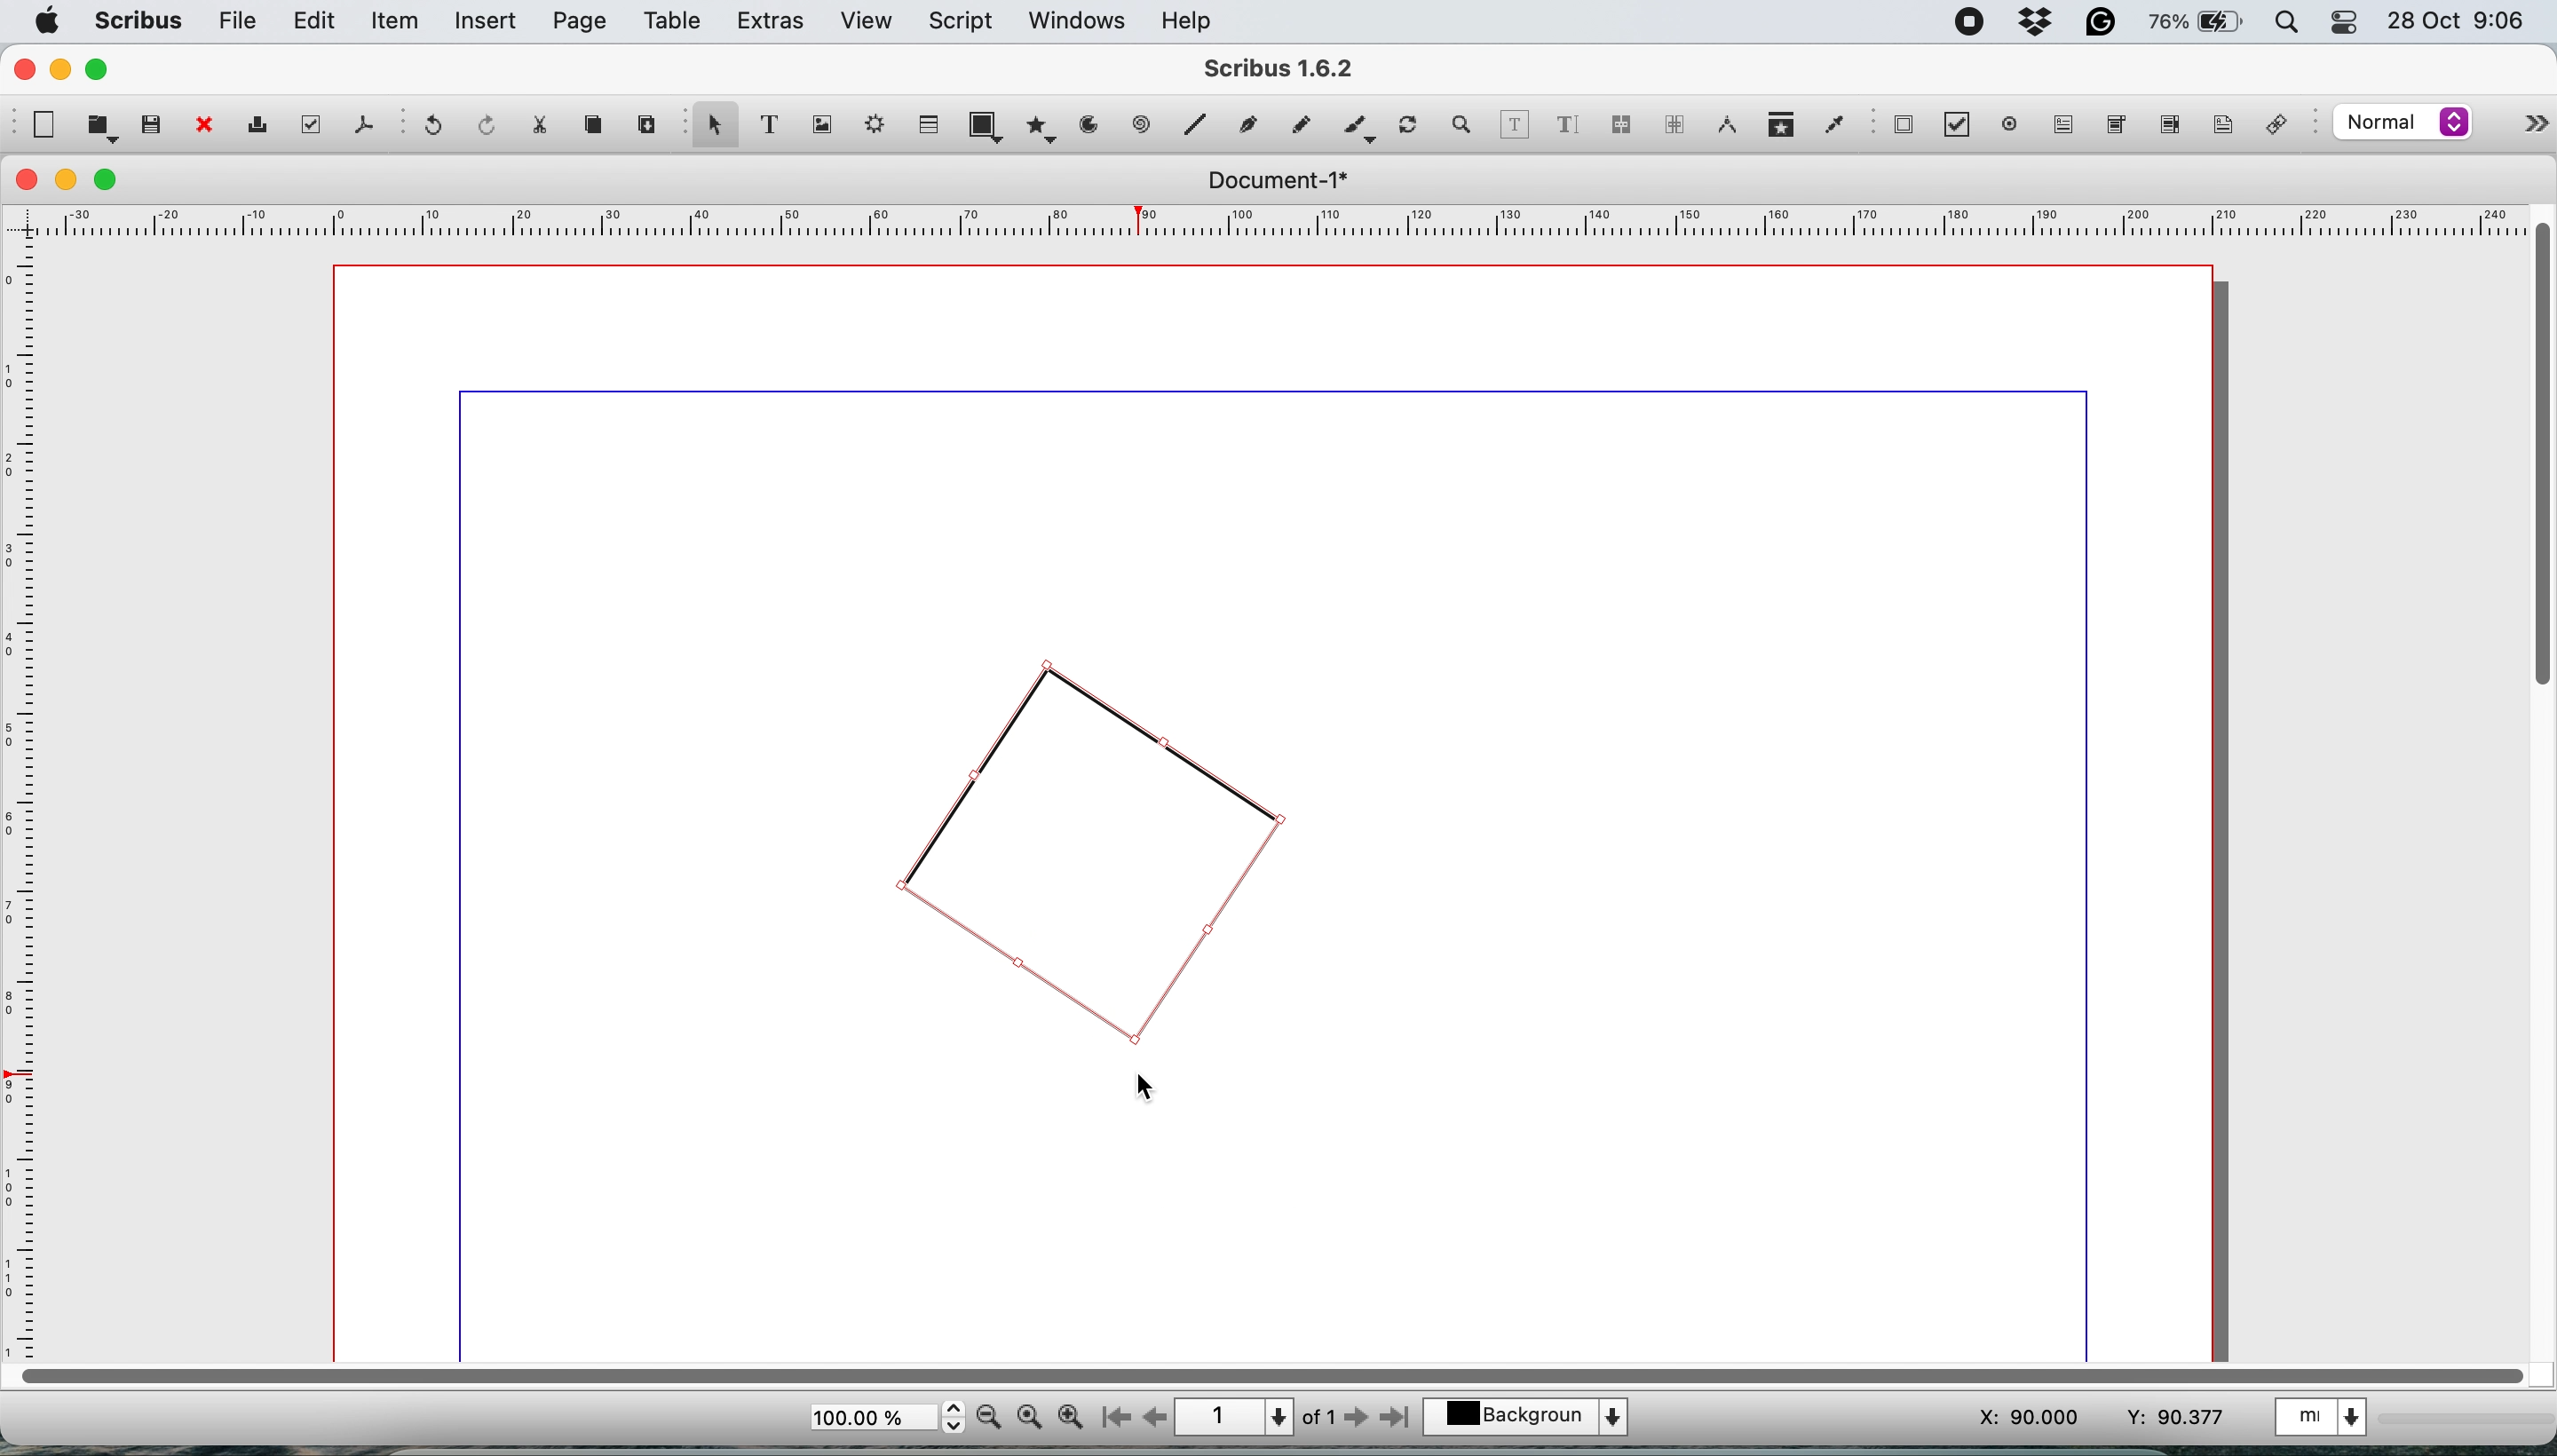  What do you see at coordinates (866, 21) in the screenshot?
I see `view` at bounding box center [866, 21].